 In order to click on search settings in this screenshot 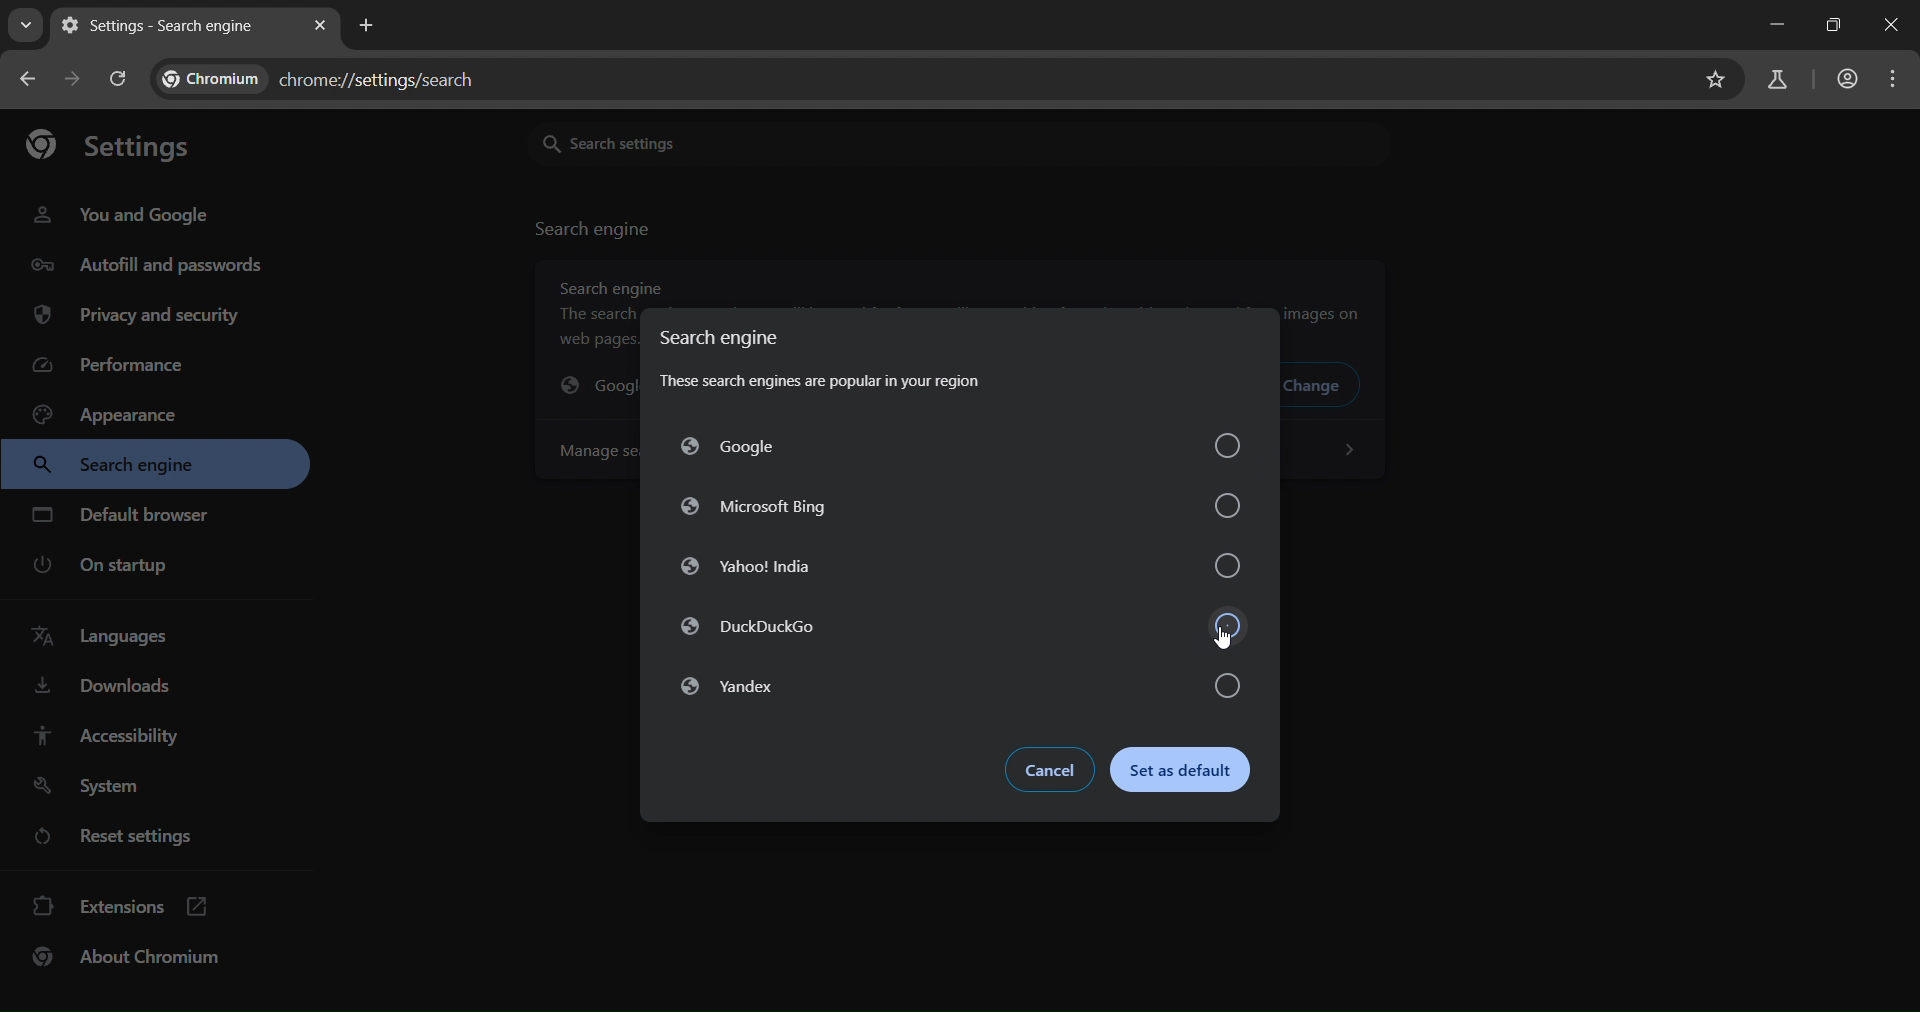, I will do `click(770, 142)`.